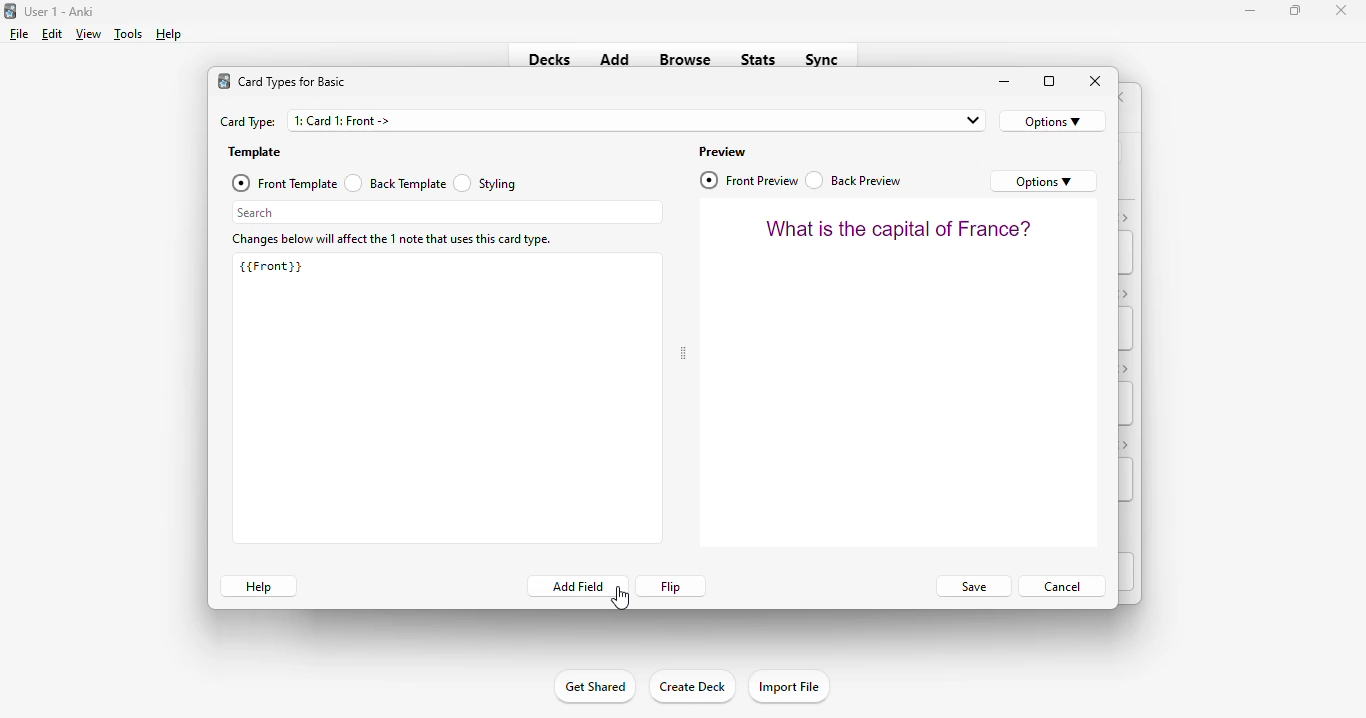  Describe the element at coordinates (685, 59) in the screenshot. I see `browse` at that location.